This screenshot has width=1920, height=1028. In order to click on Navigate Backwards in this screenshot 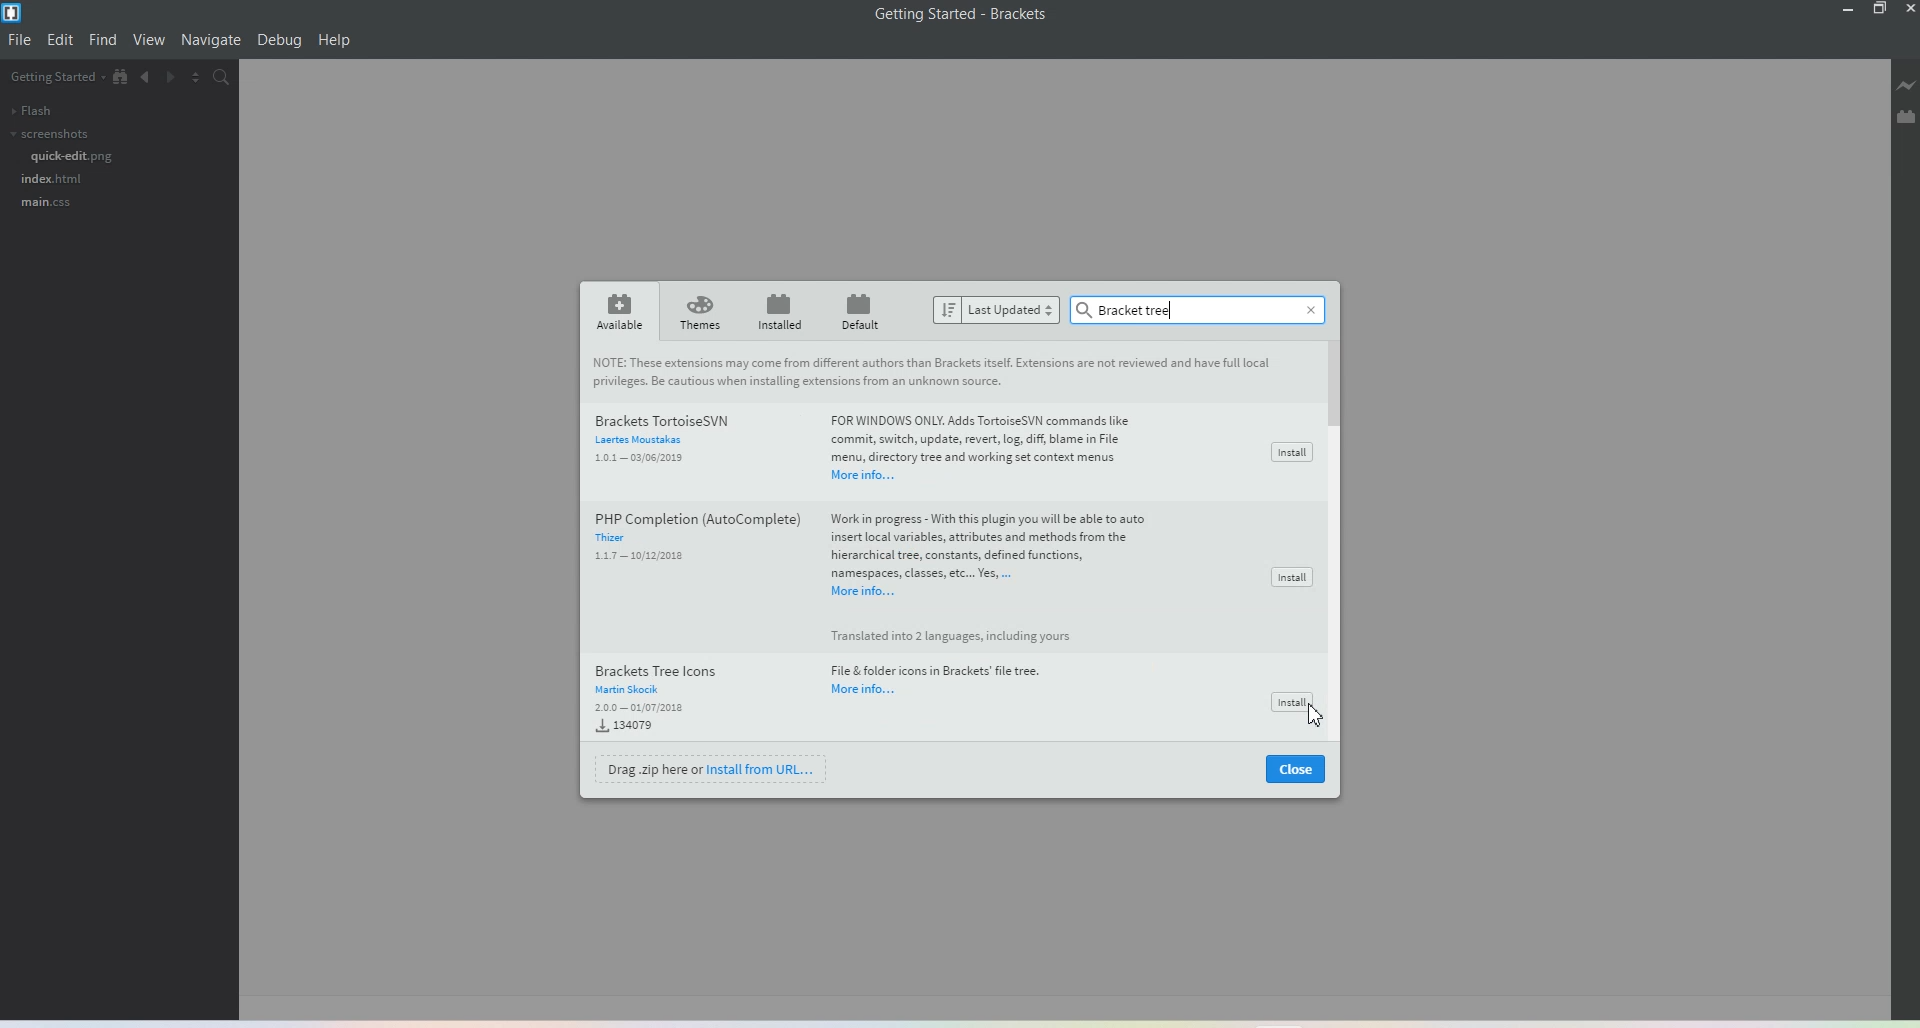, I will do `click(147, 80)`.